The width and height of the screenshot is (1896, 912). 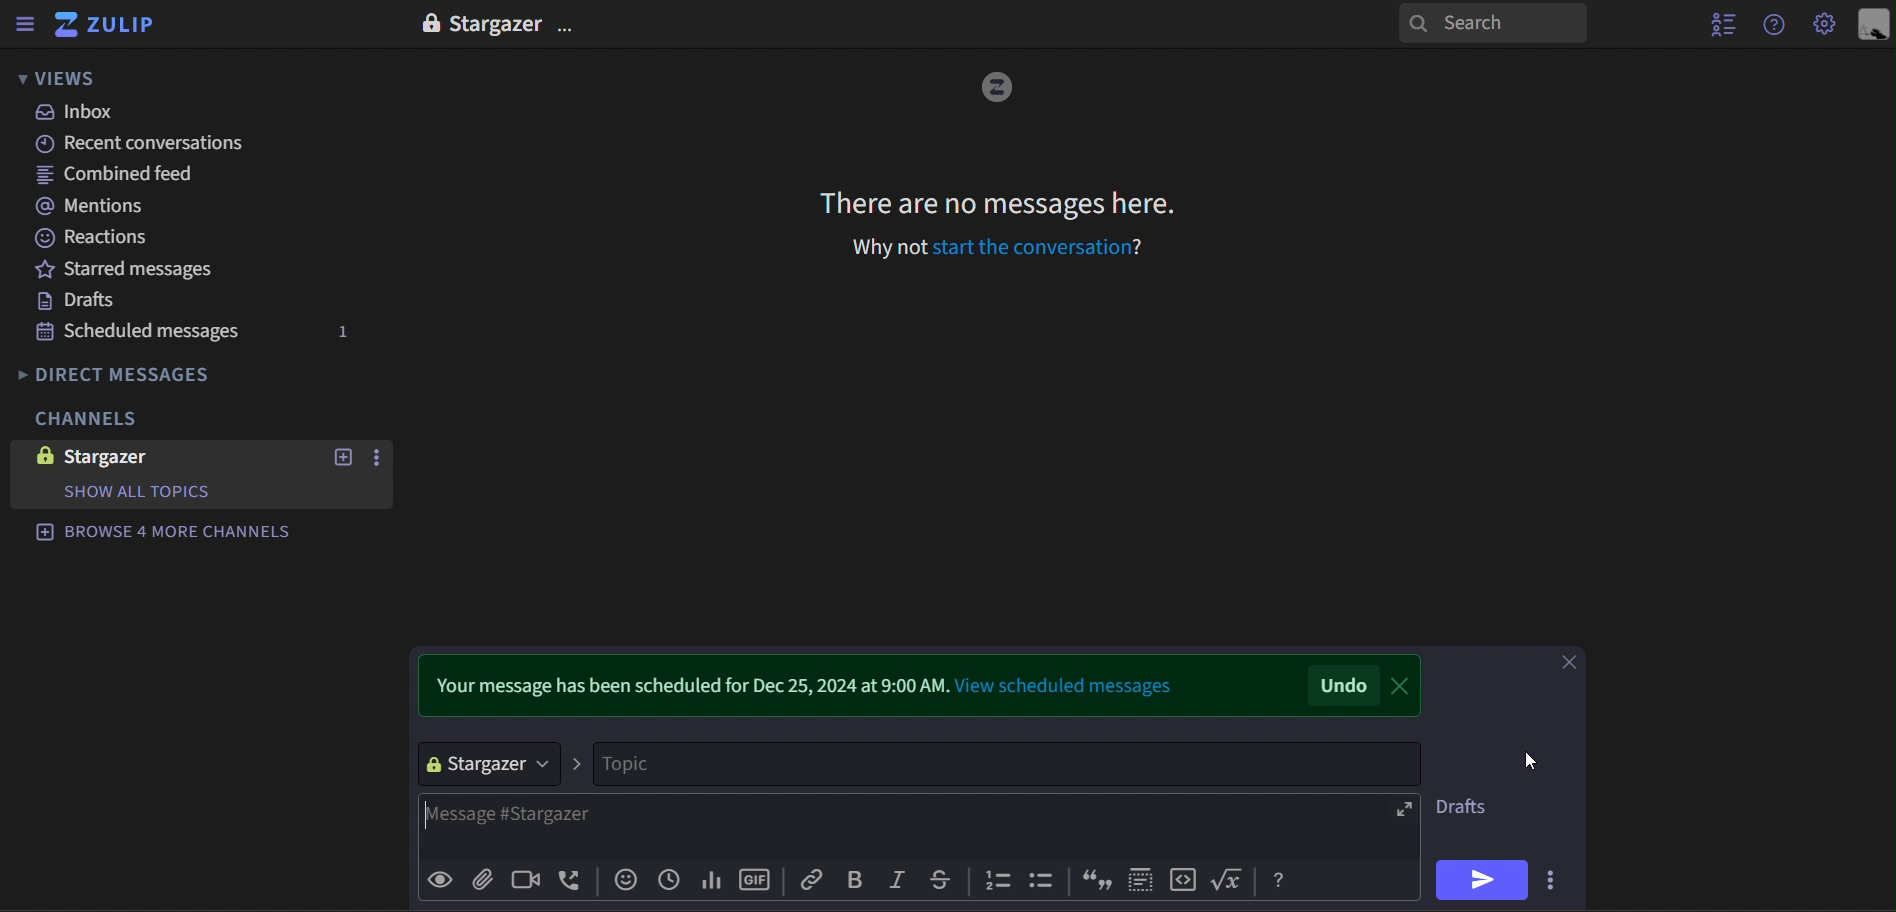 I want to click on View scheduled messages, so click(x=1067, y=682).